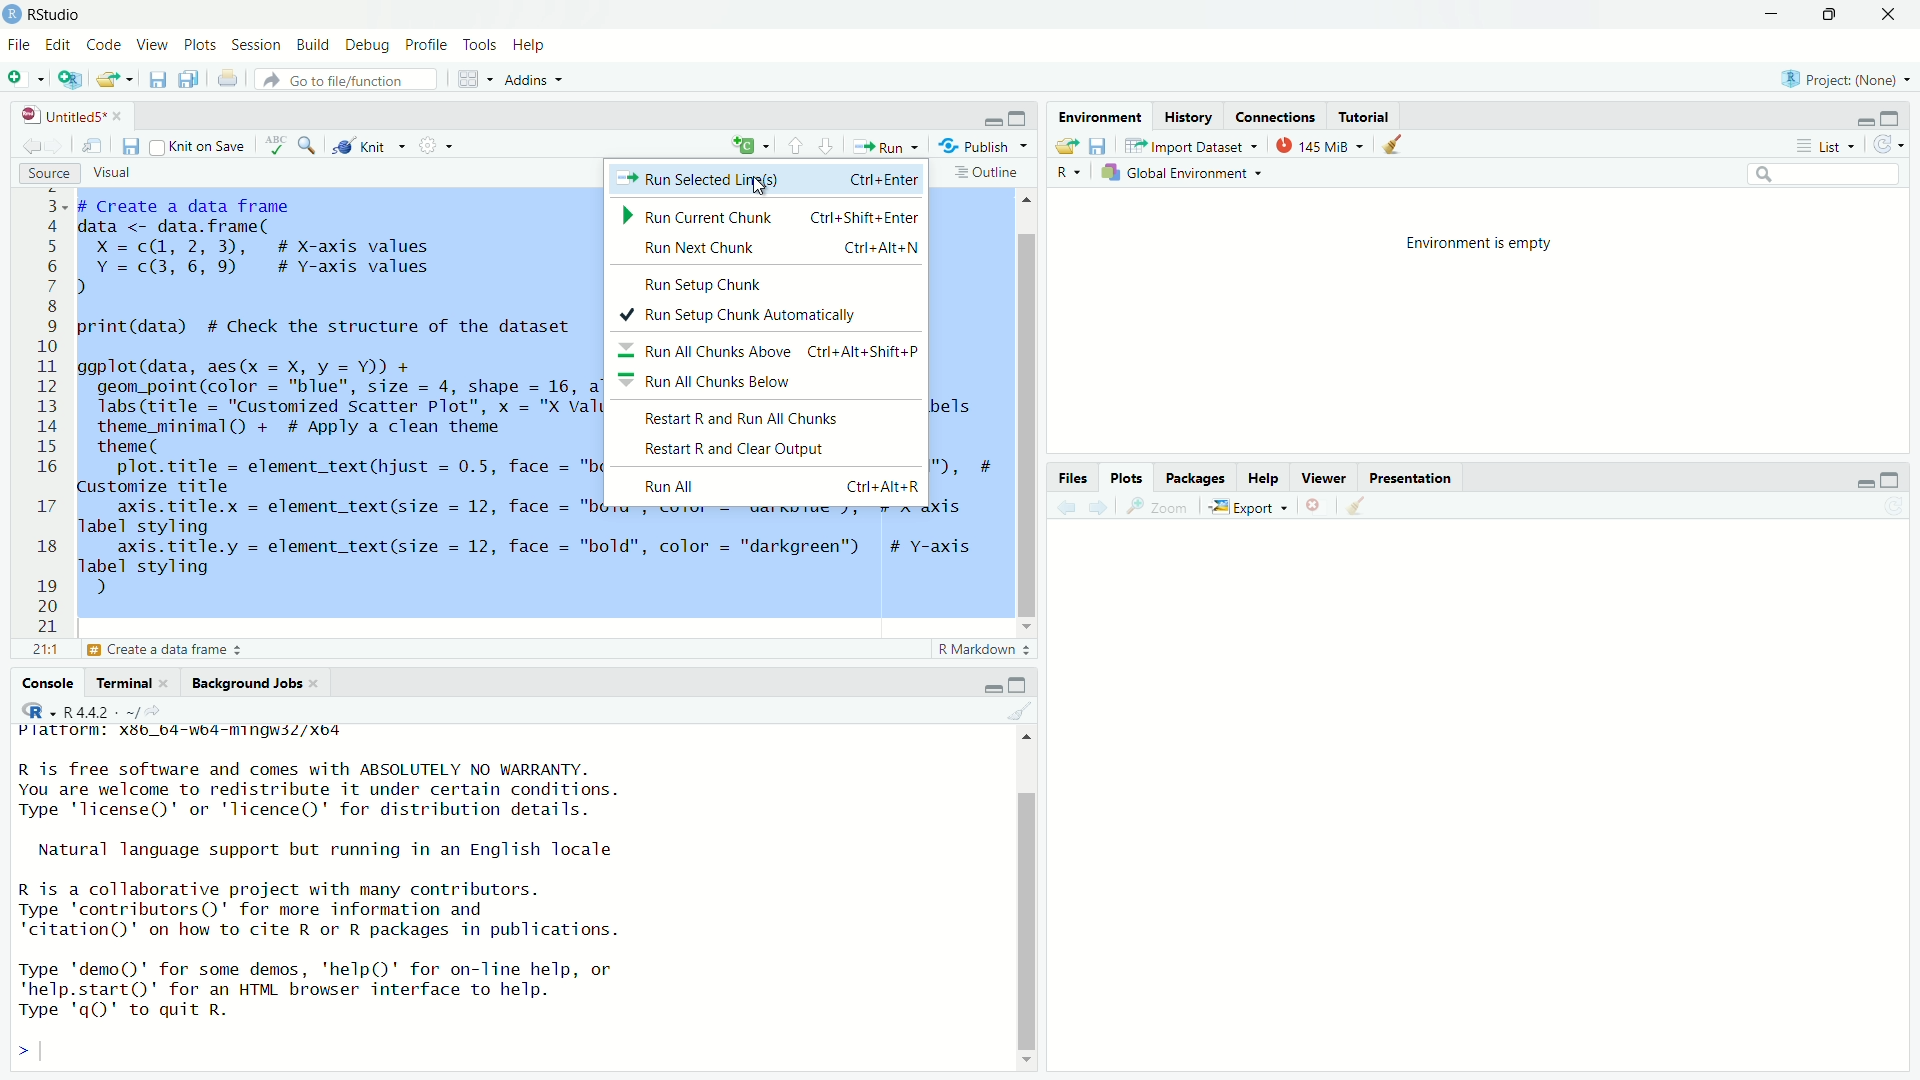  I want to click on minimize, so click(1774, 14).